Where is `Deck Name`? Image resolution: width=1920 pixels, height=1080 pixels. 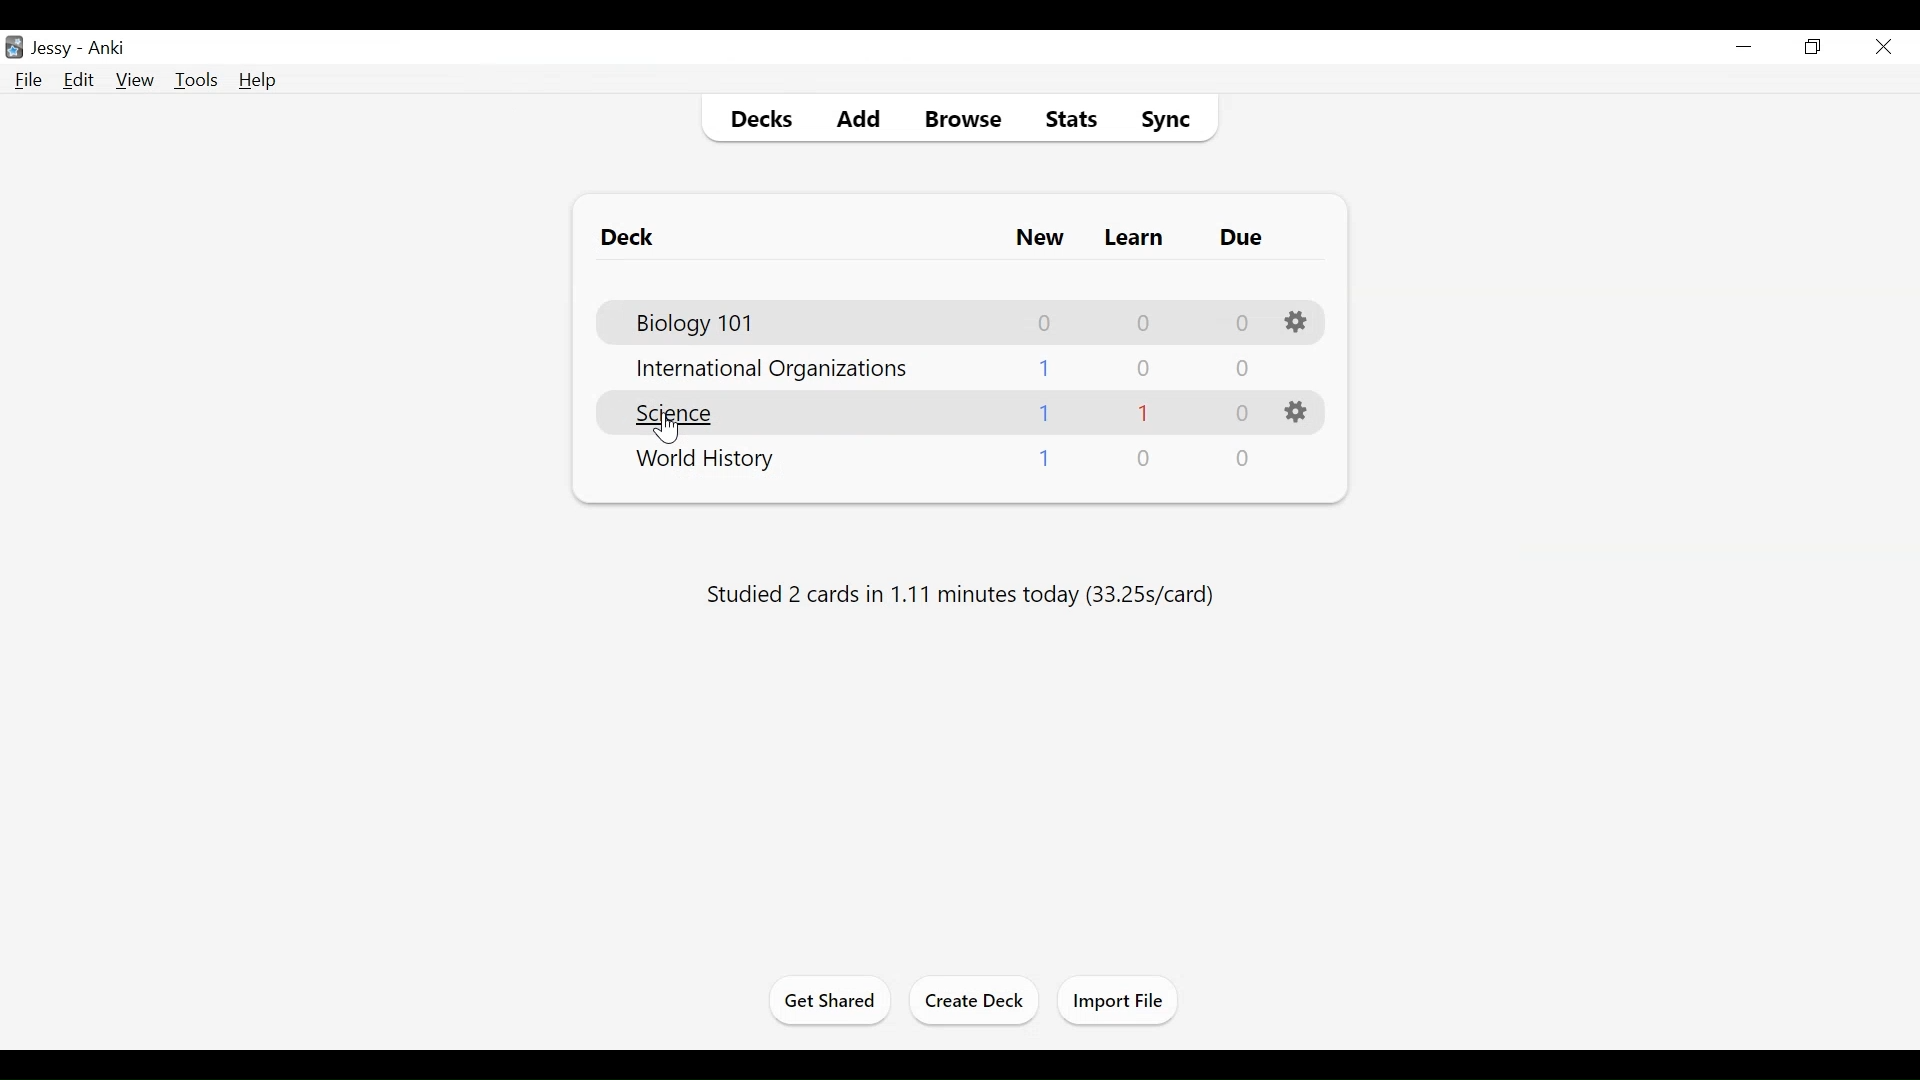
Deck Name is located at coordinates (700, 324).